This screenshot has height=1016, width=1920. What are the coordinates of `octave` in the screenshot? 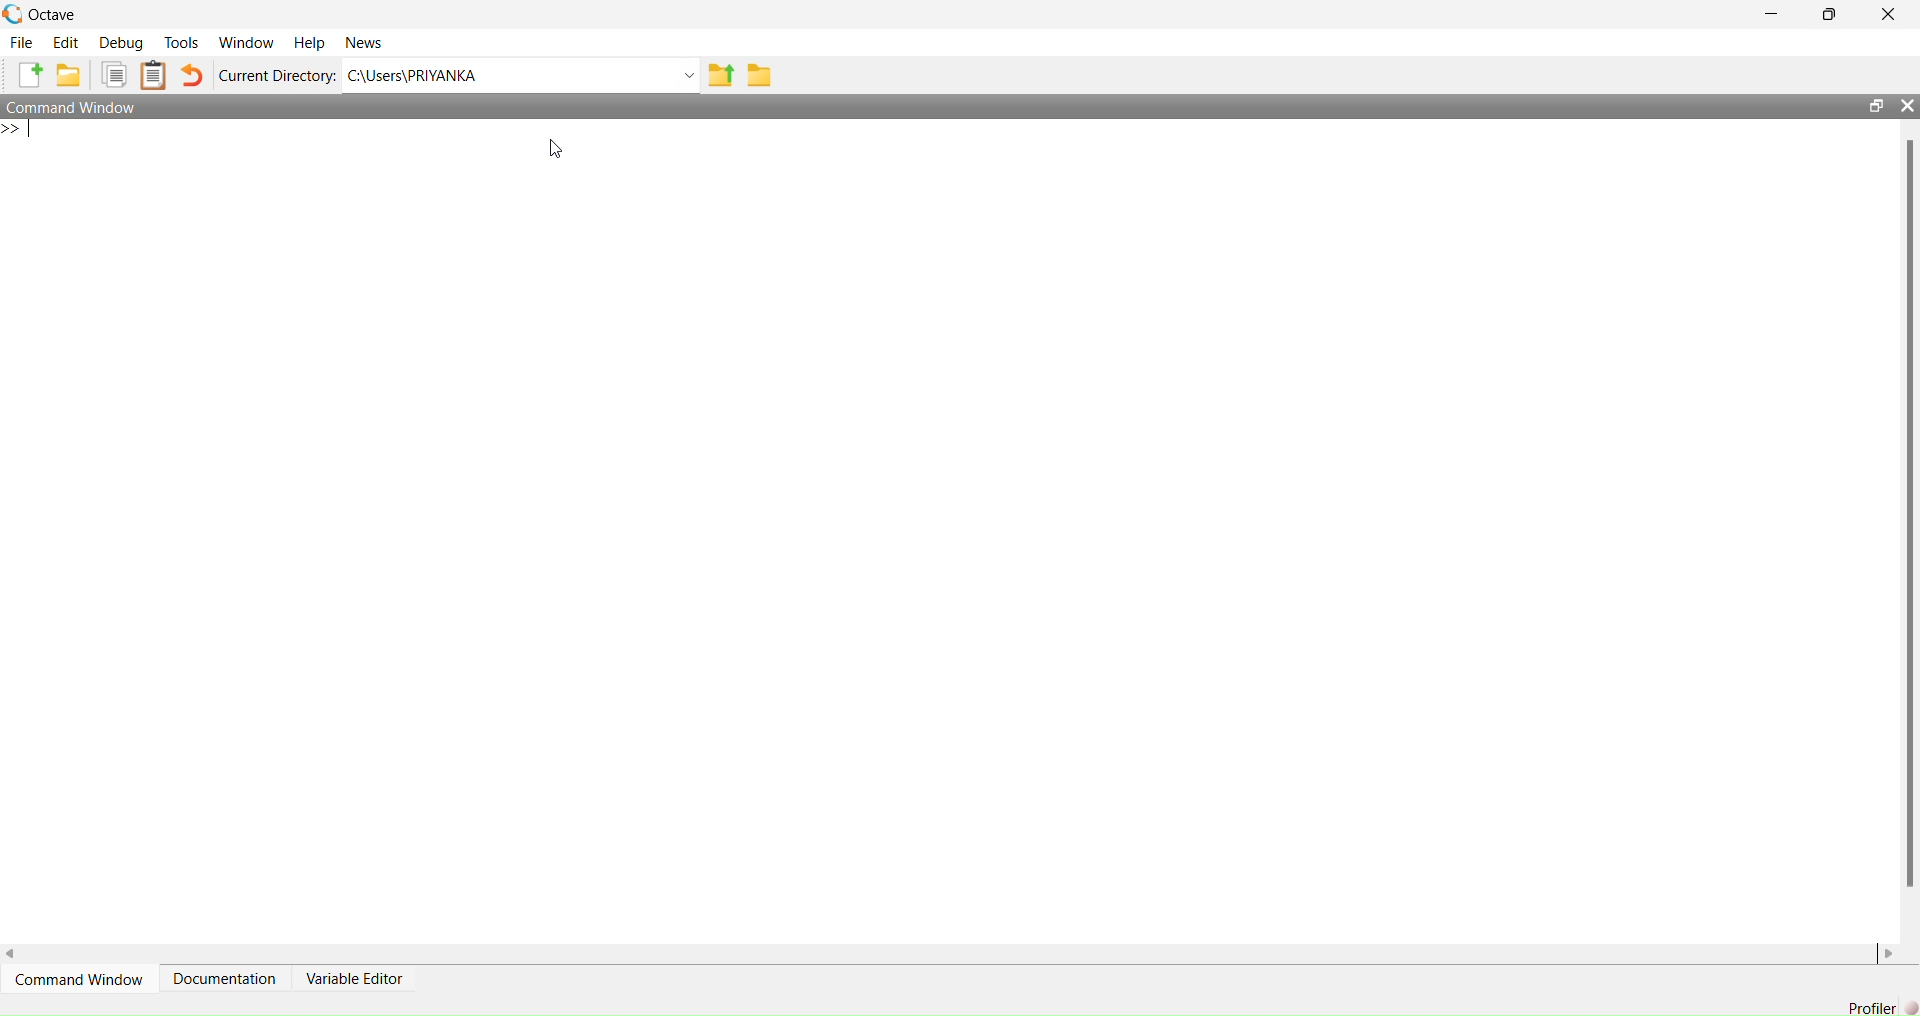 It's located at (54, 17).